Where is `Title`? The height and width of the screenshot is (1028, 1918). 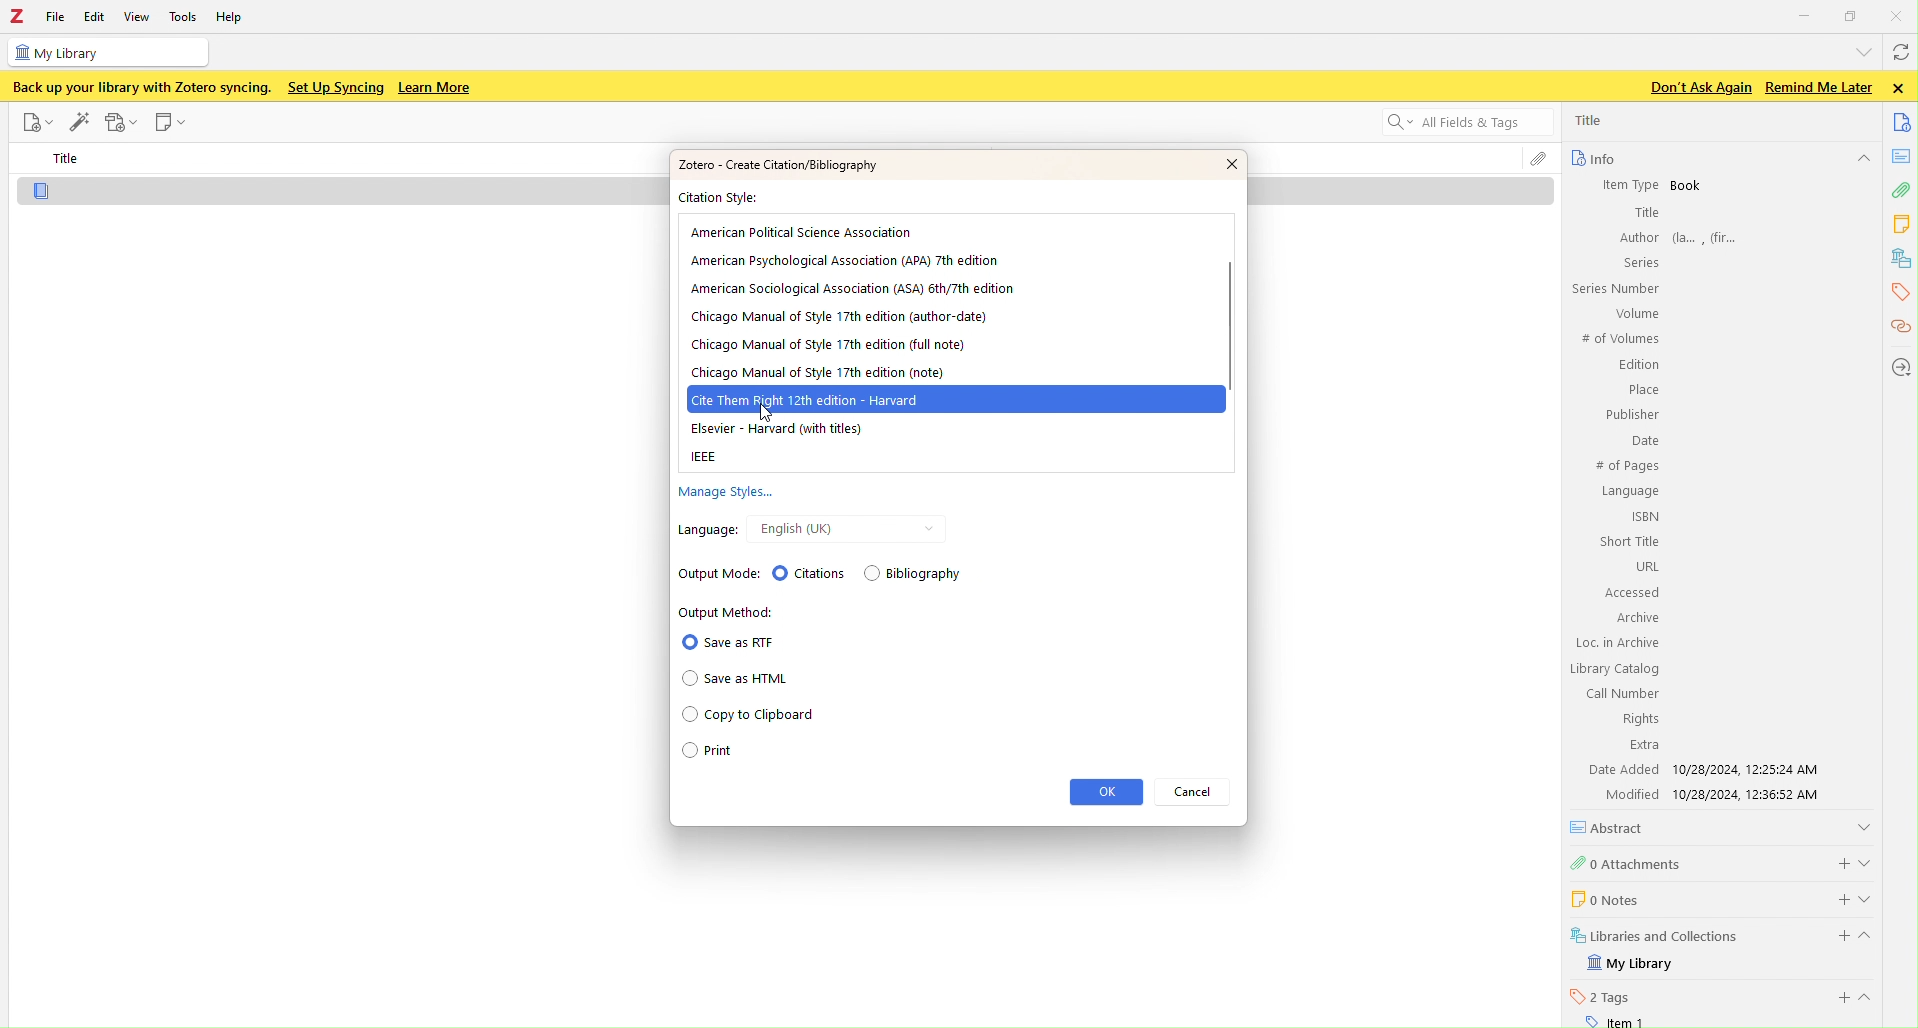 Title is located at coordinates (69, 159).